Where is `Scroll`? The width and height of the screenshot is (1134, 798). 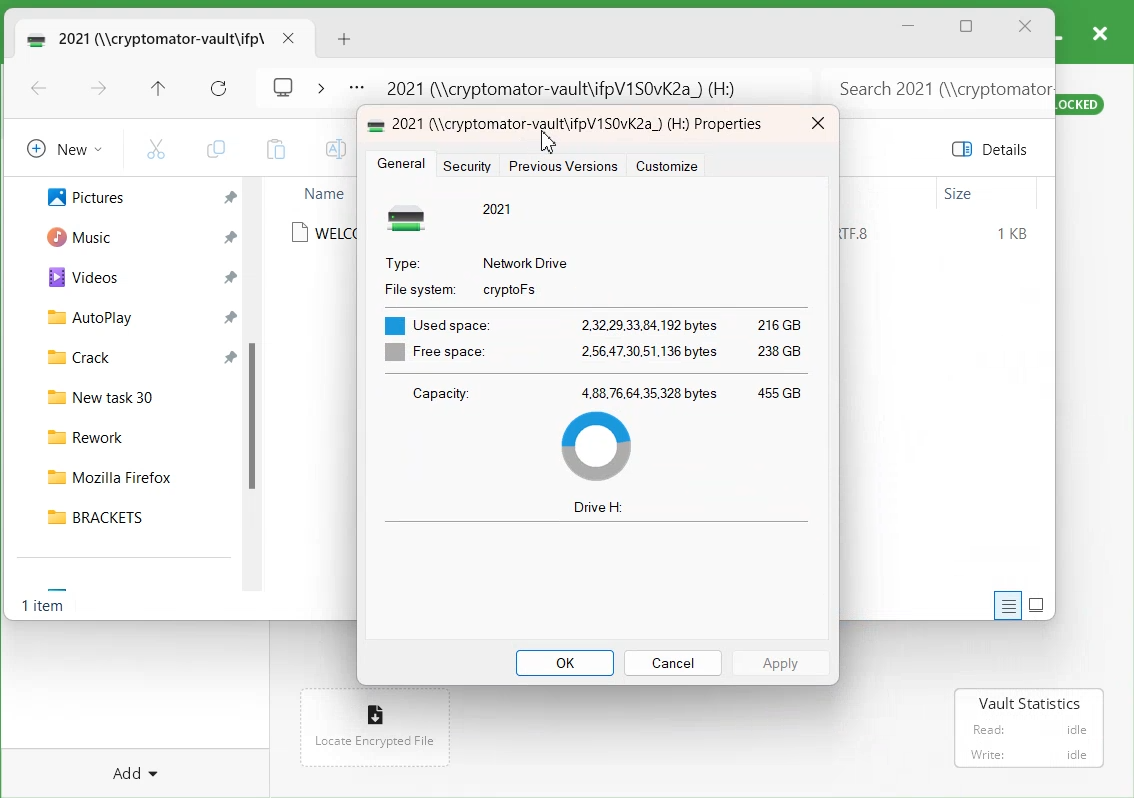 Scroll is located at coordinates (257, 391).